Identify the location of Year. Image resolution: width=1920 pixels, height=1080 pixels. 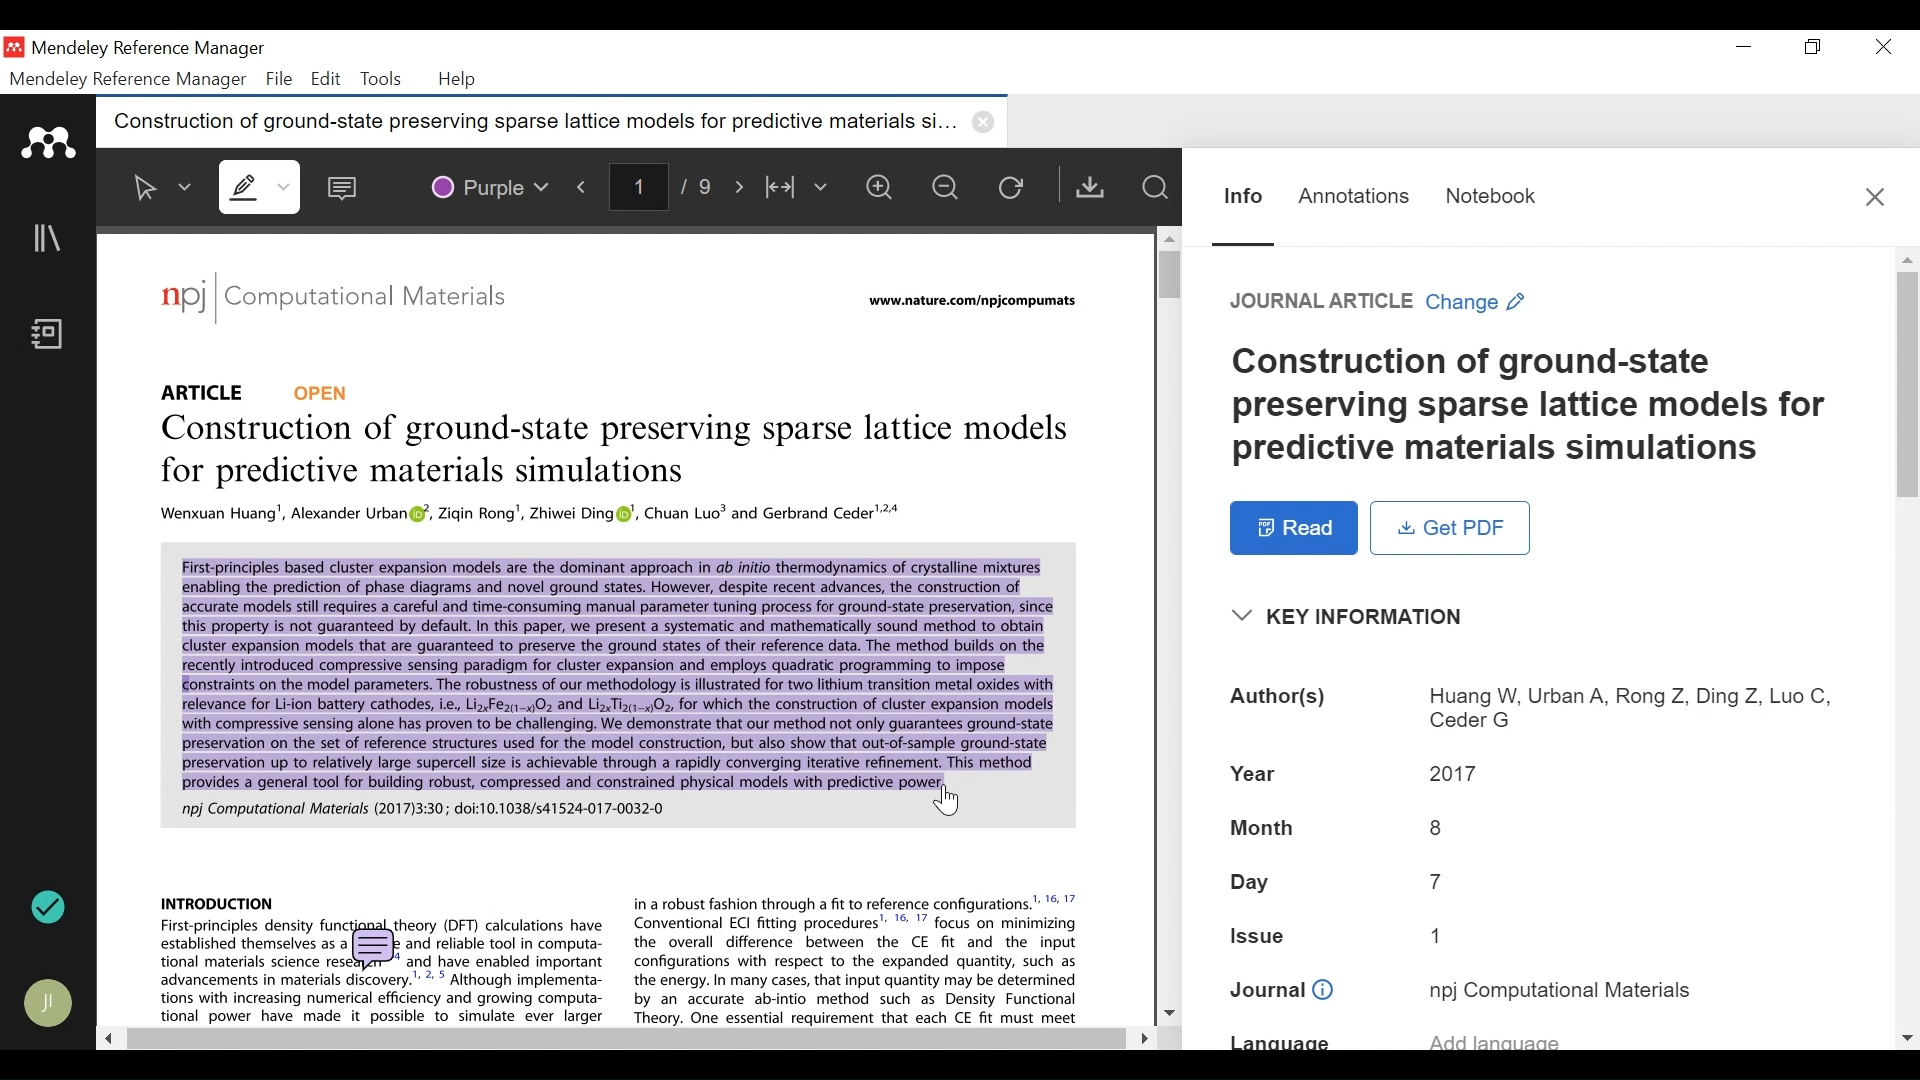
(1455, 771).